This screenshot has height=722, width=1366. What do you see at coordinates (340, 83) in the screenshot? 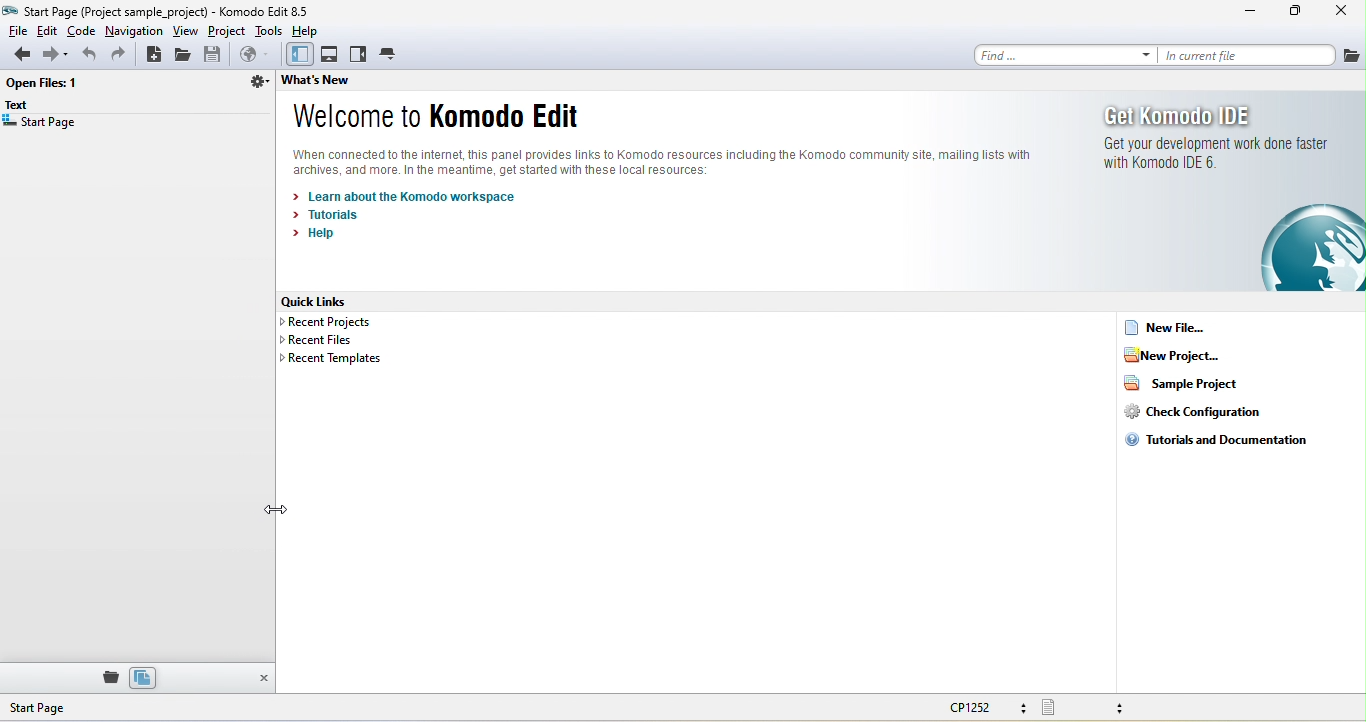
I see `what's new` at bounding box center [340, 83].